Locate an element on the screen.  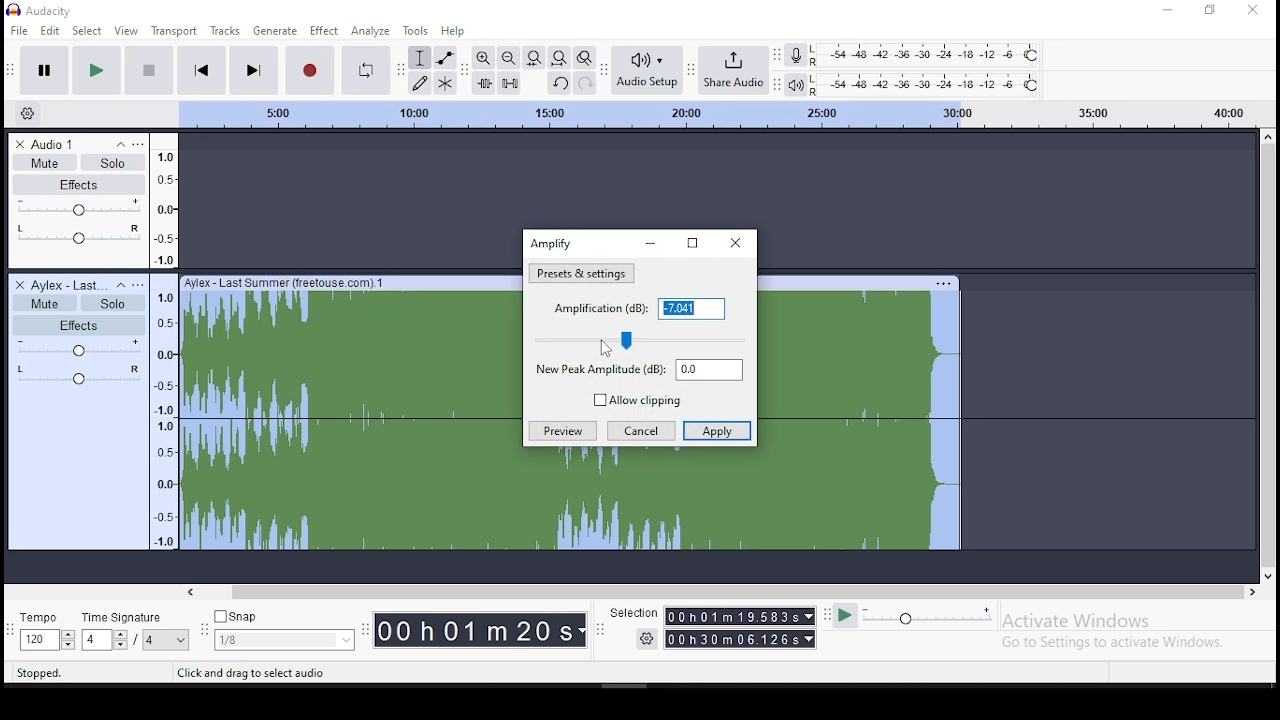
pause is located at coordinates (41, 71).